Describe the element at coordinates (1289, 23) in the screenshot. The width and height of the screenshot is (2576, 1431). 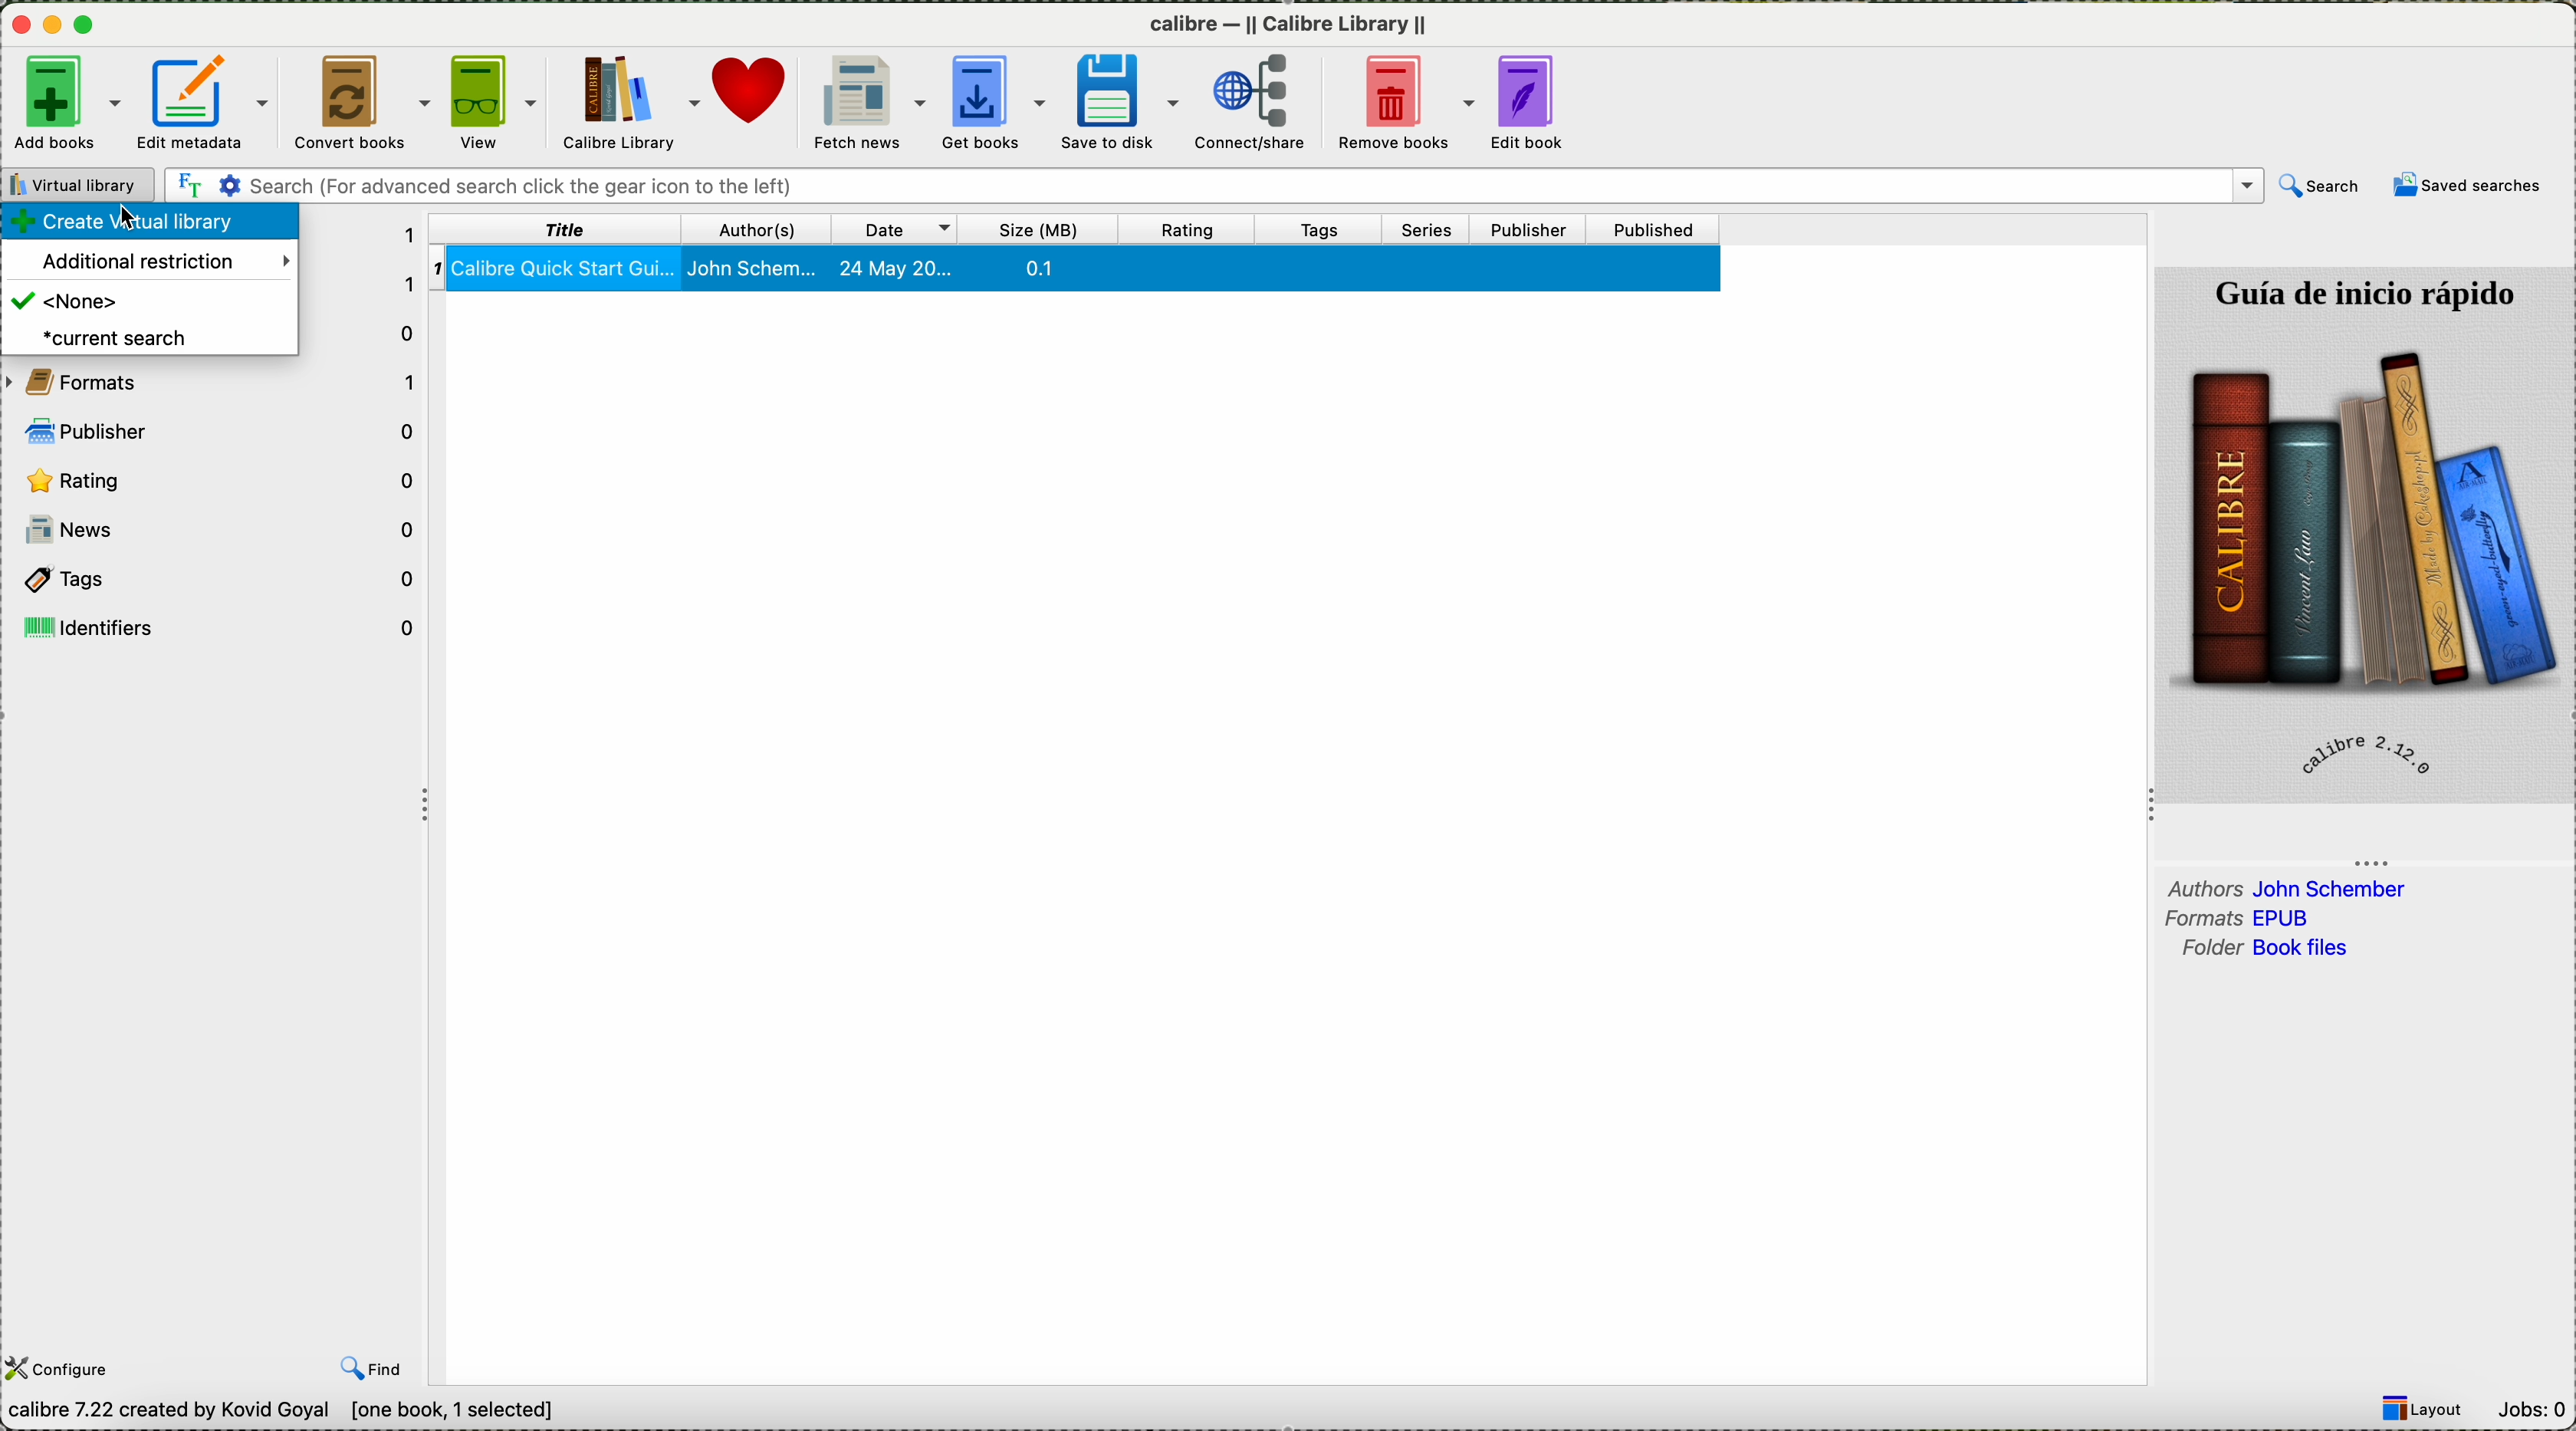
I see `calibre -II Callibre Library II` at that location.